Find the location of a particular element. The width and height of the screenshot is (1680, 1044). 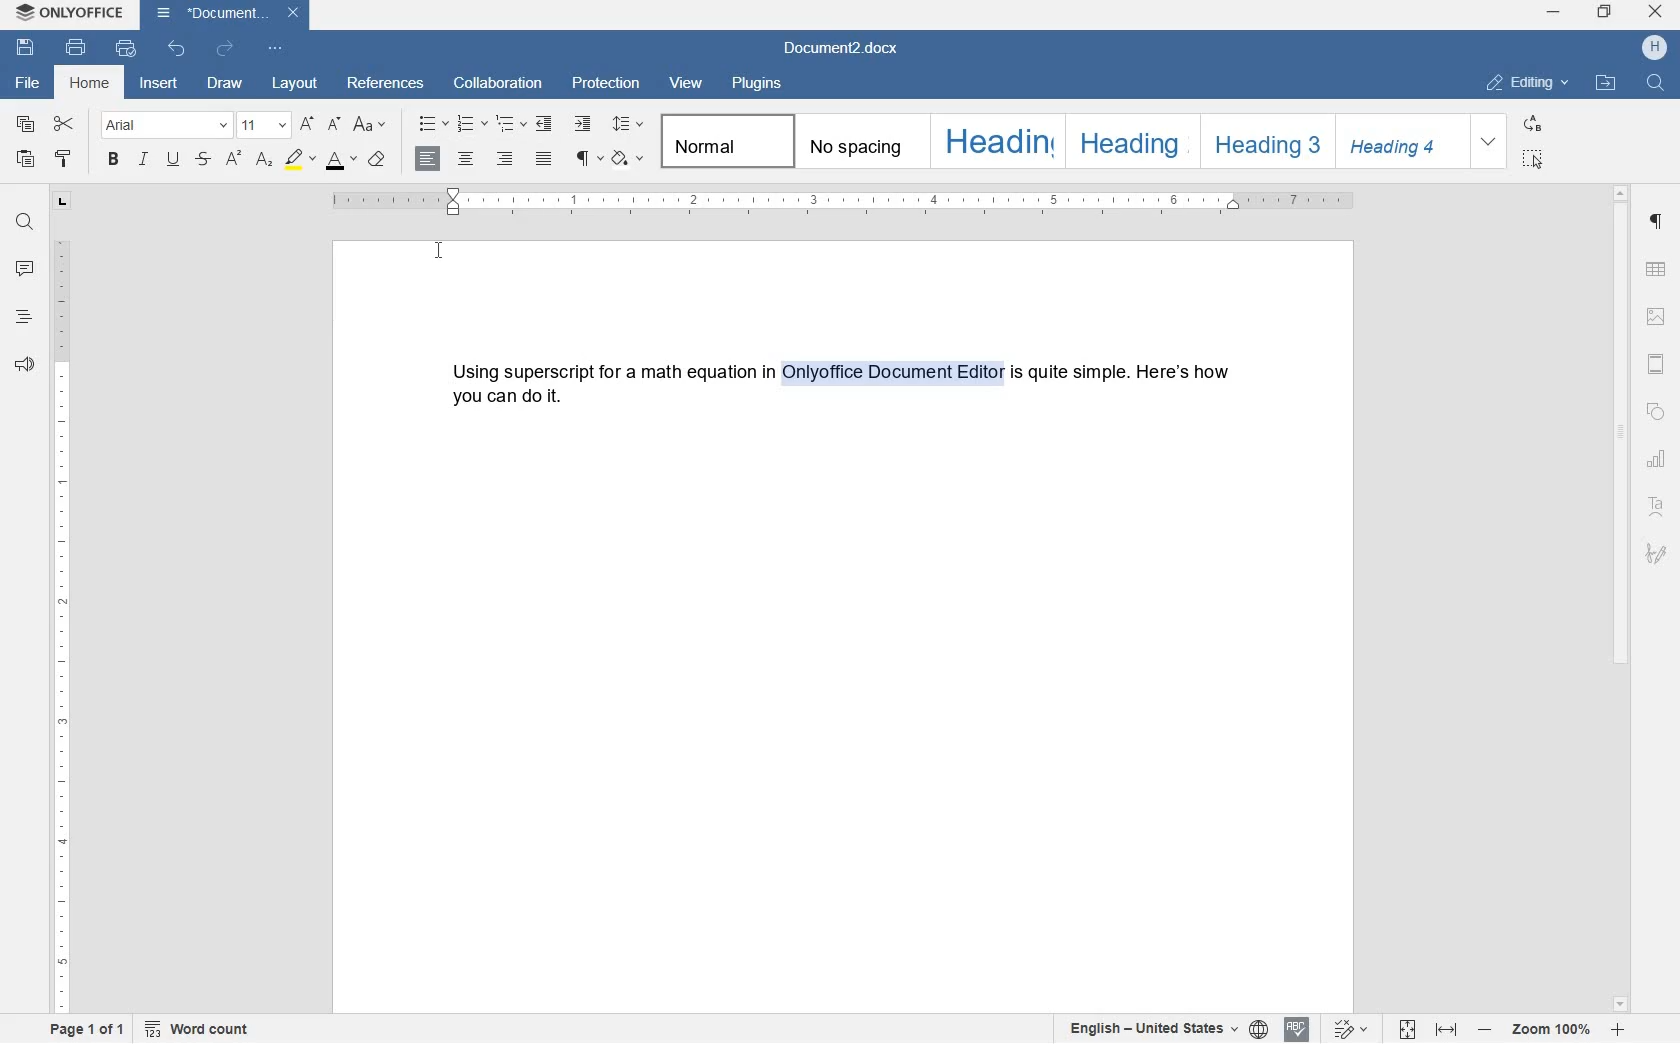

table is located at coordinates (1657, 270).